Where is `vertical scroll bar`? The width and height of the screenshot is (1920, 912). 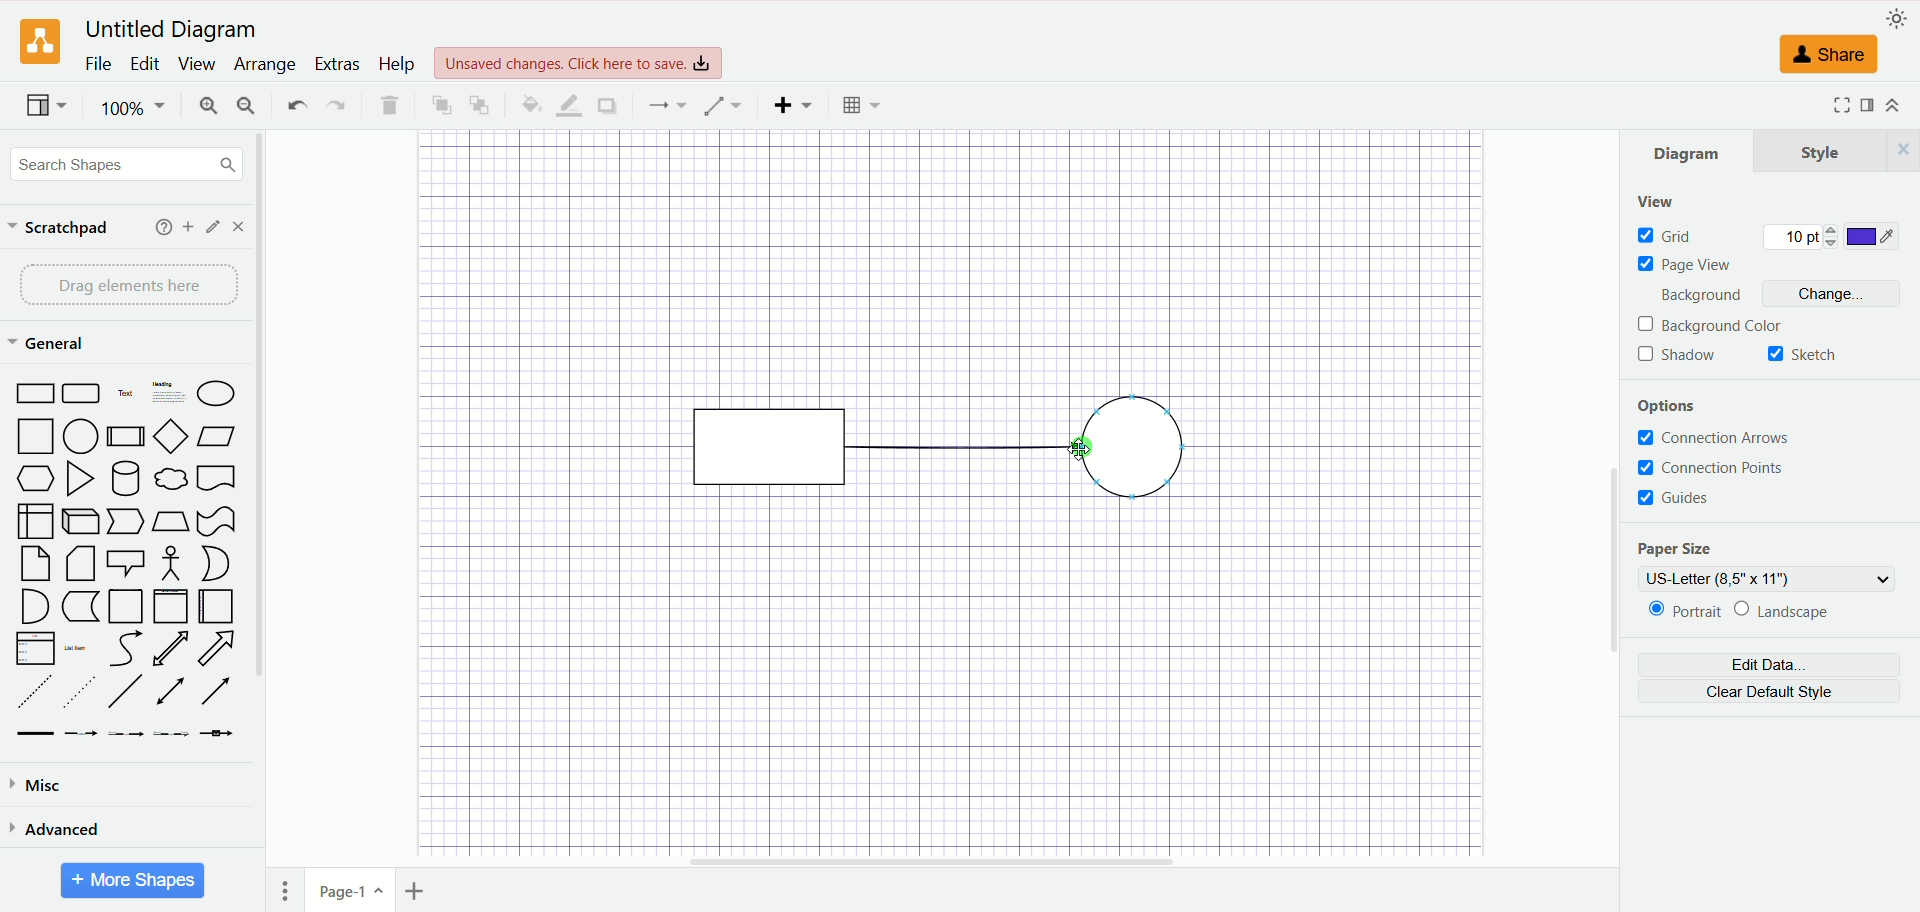 vertical scroll bar is located at coordinates (257, 521).